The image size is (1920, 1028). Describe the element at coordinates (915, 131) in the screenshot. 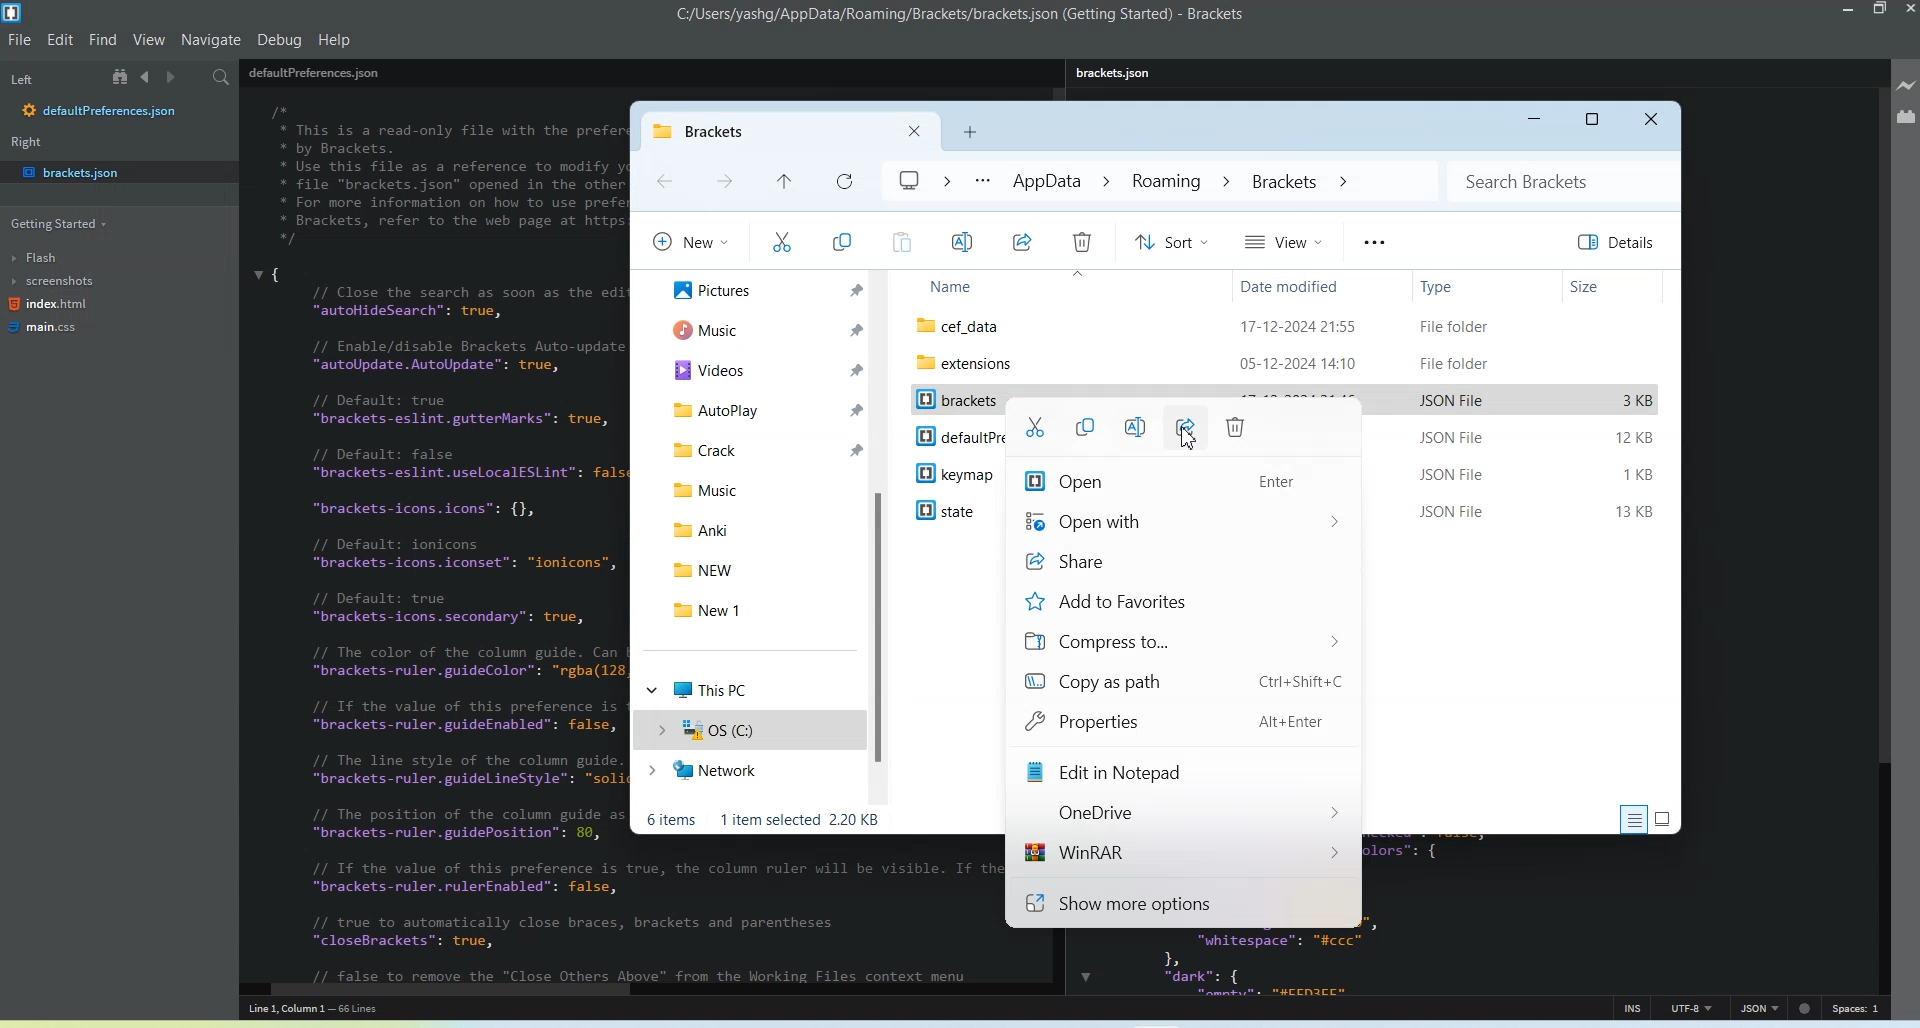

I see `Close` at that location.